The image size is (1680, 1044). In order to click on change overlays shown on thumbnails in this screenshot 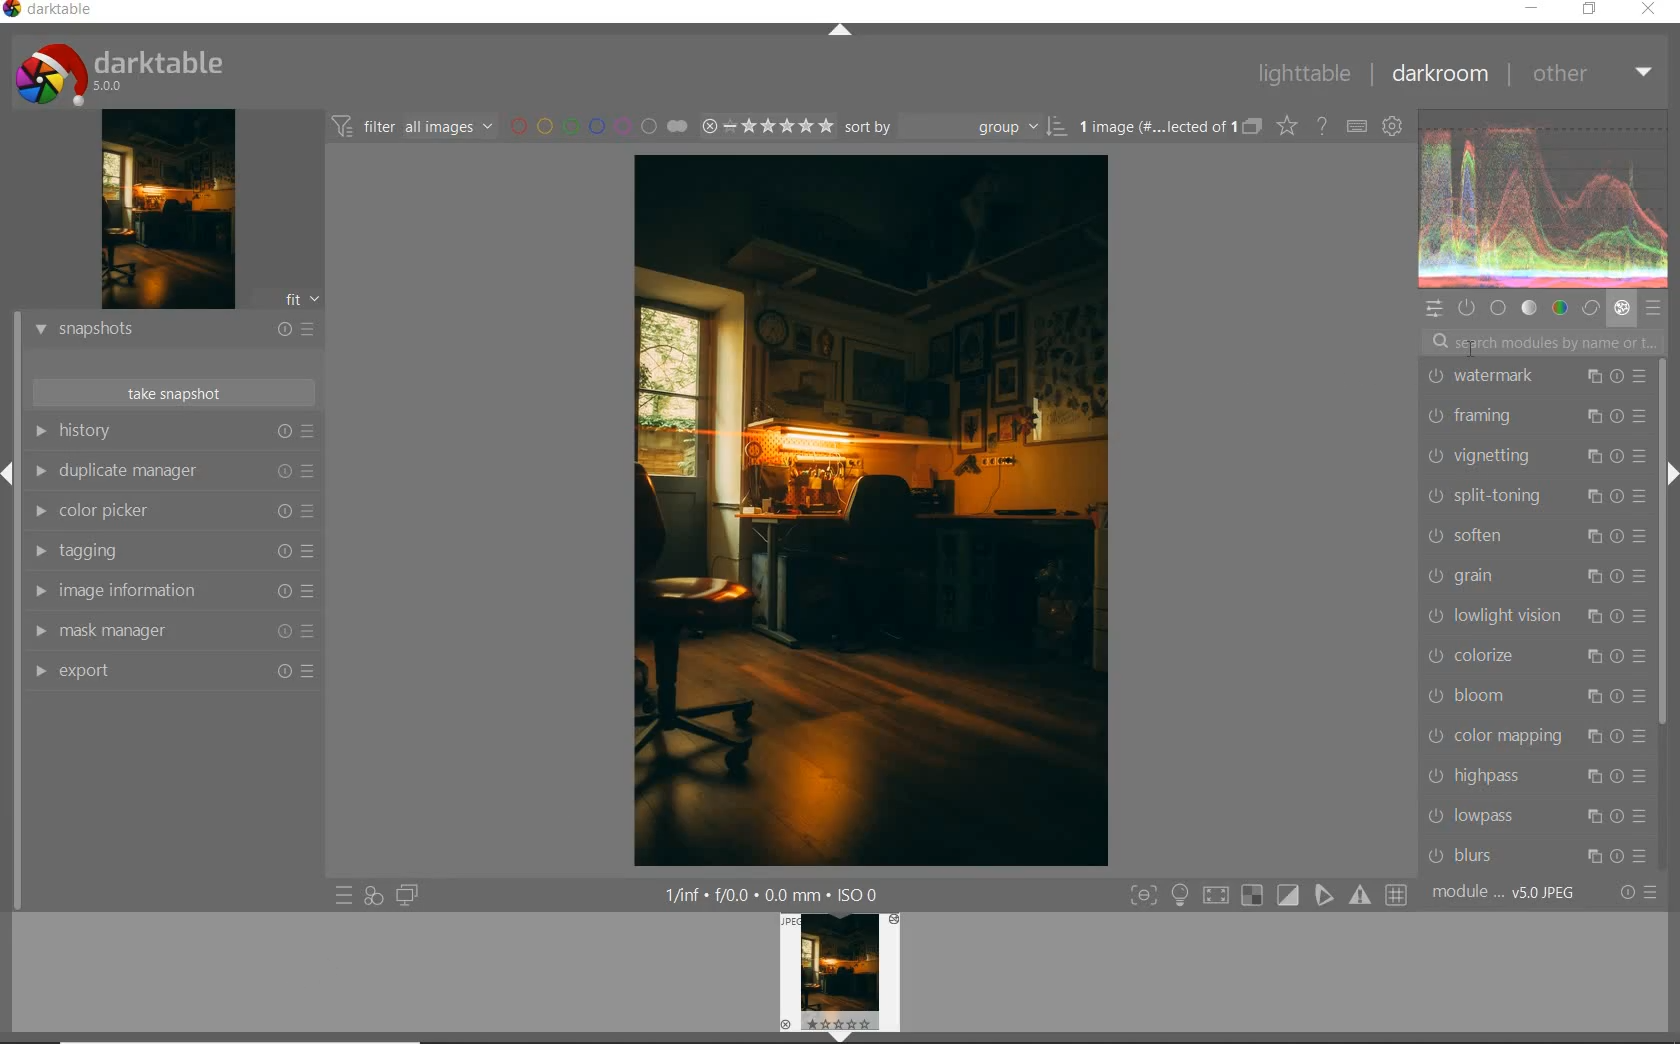, I will do `click(1285, 128)`.